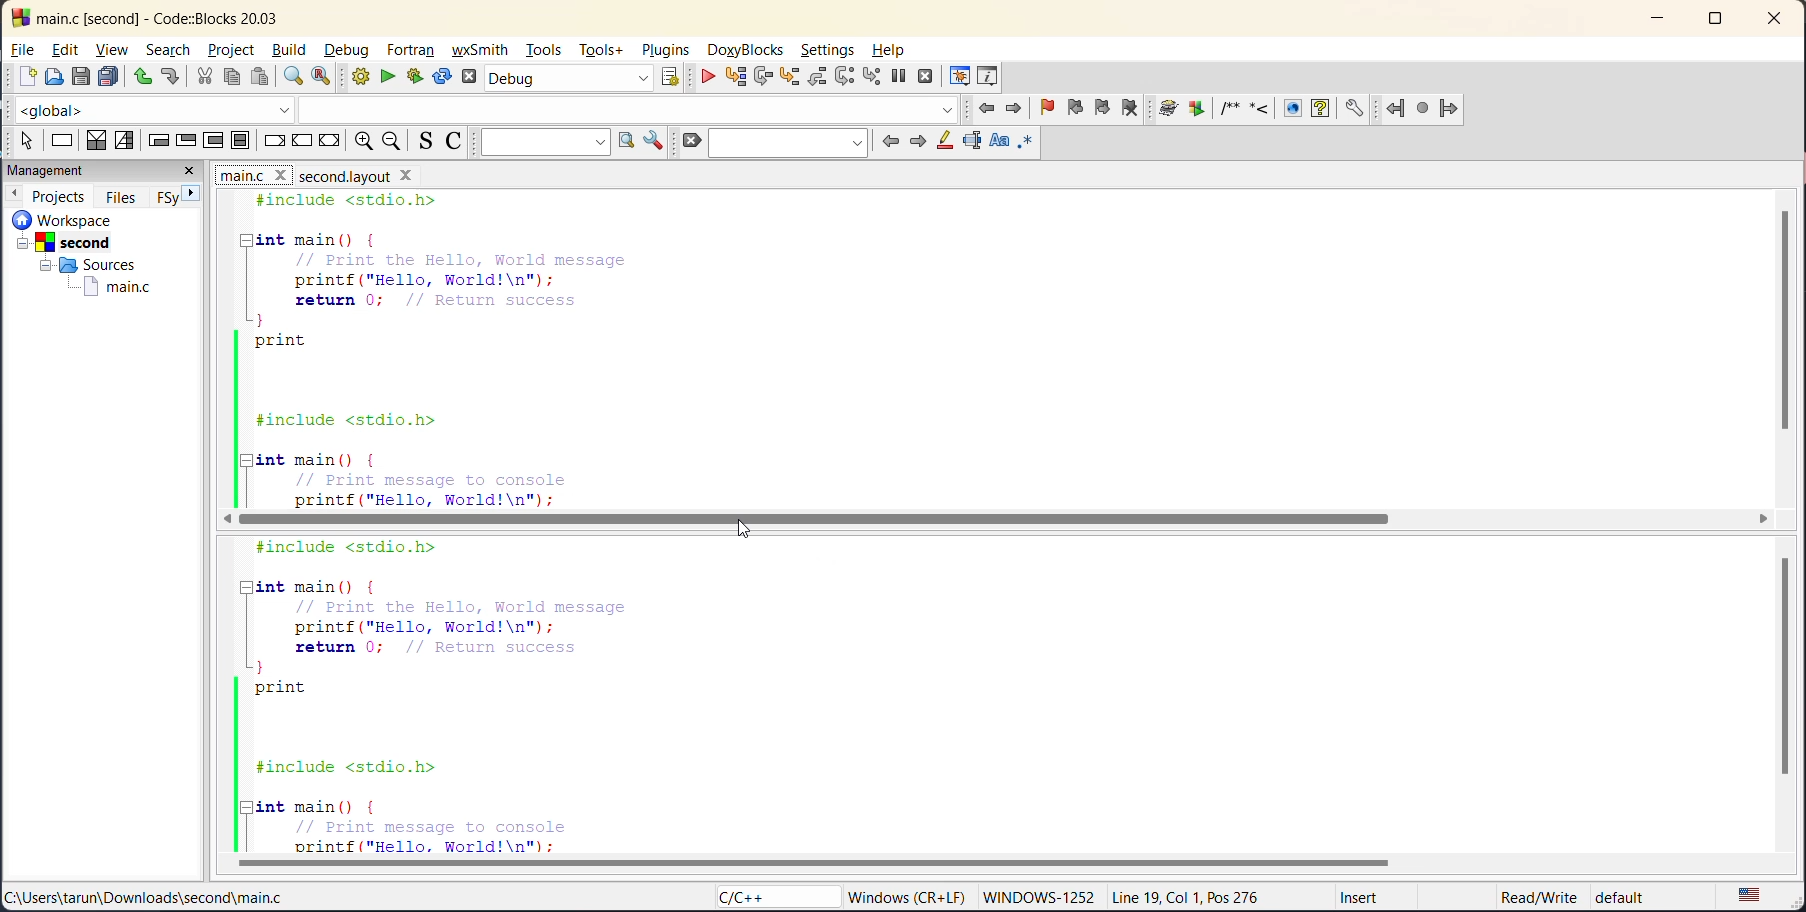 The width and height of the screenshot is (1806, 912). Describe the element at coordinates (94, 219) in the screenshot. I see `workspace` at that location.